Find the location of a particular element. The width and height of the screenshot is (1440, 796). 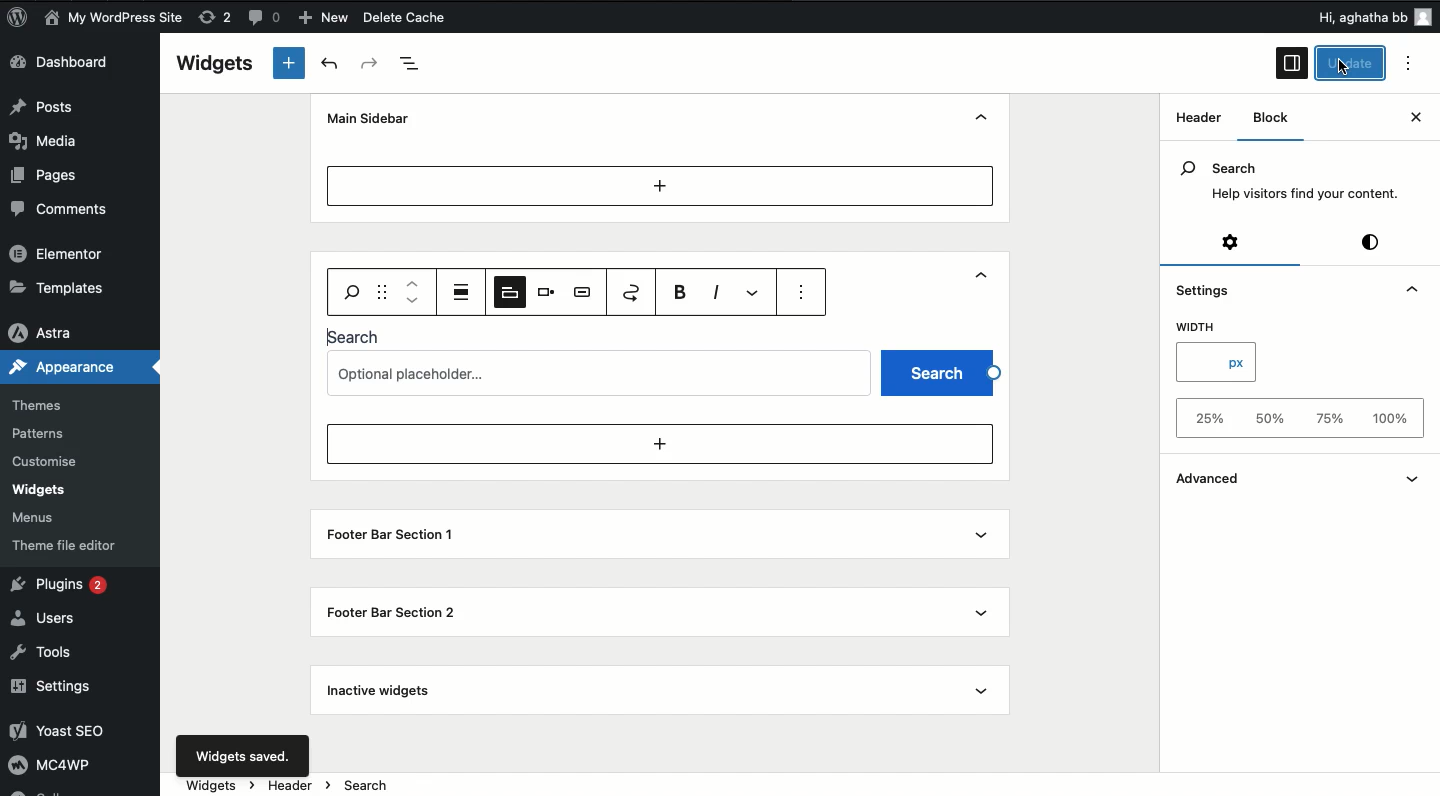

Elementor is located at coordinates (60, 255).